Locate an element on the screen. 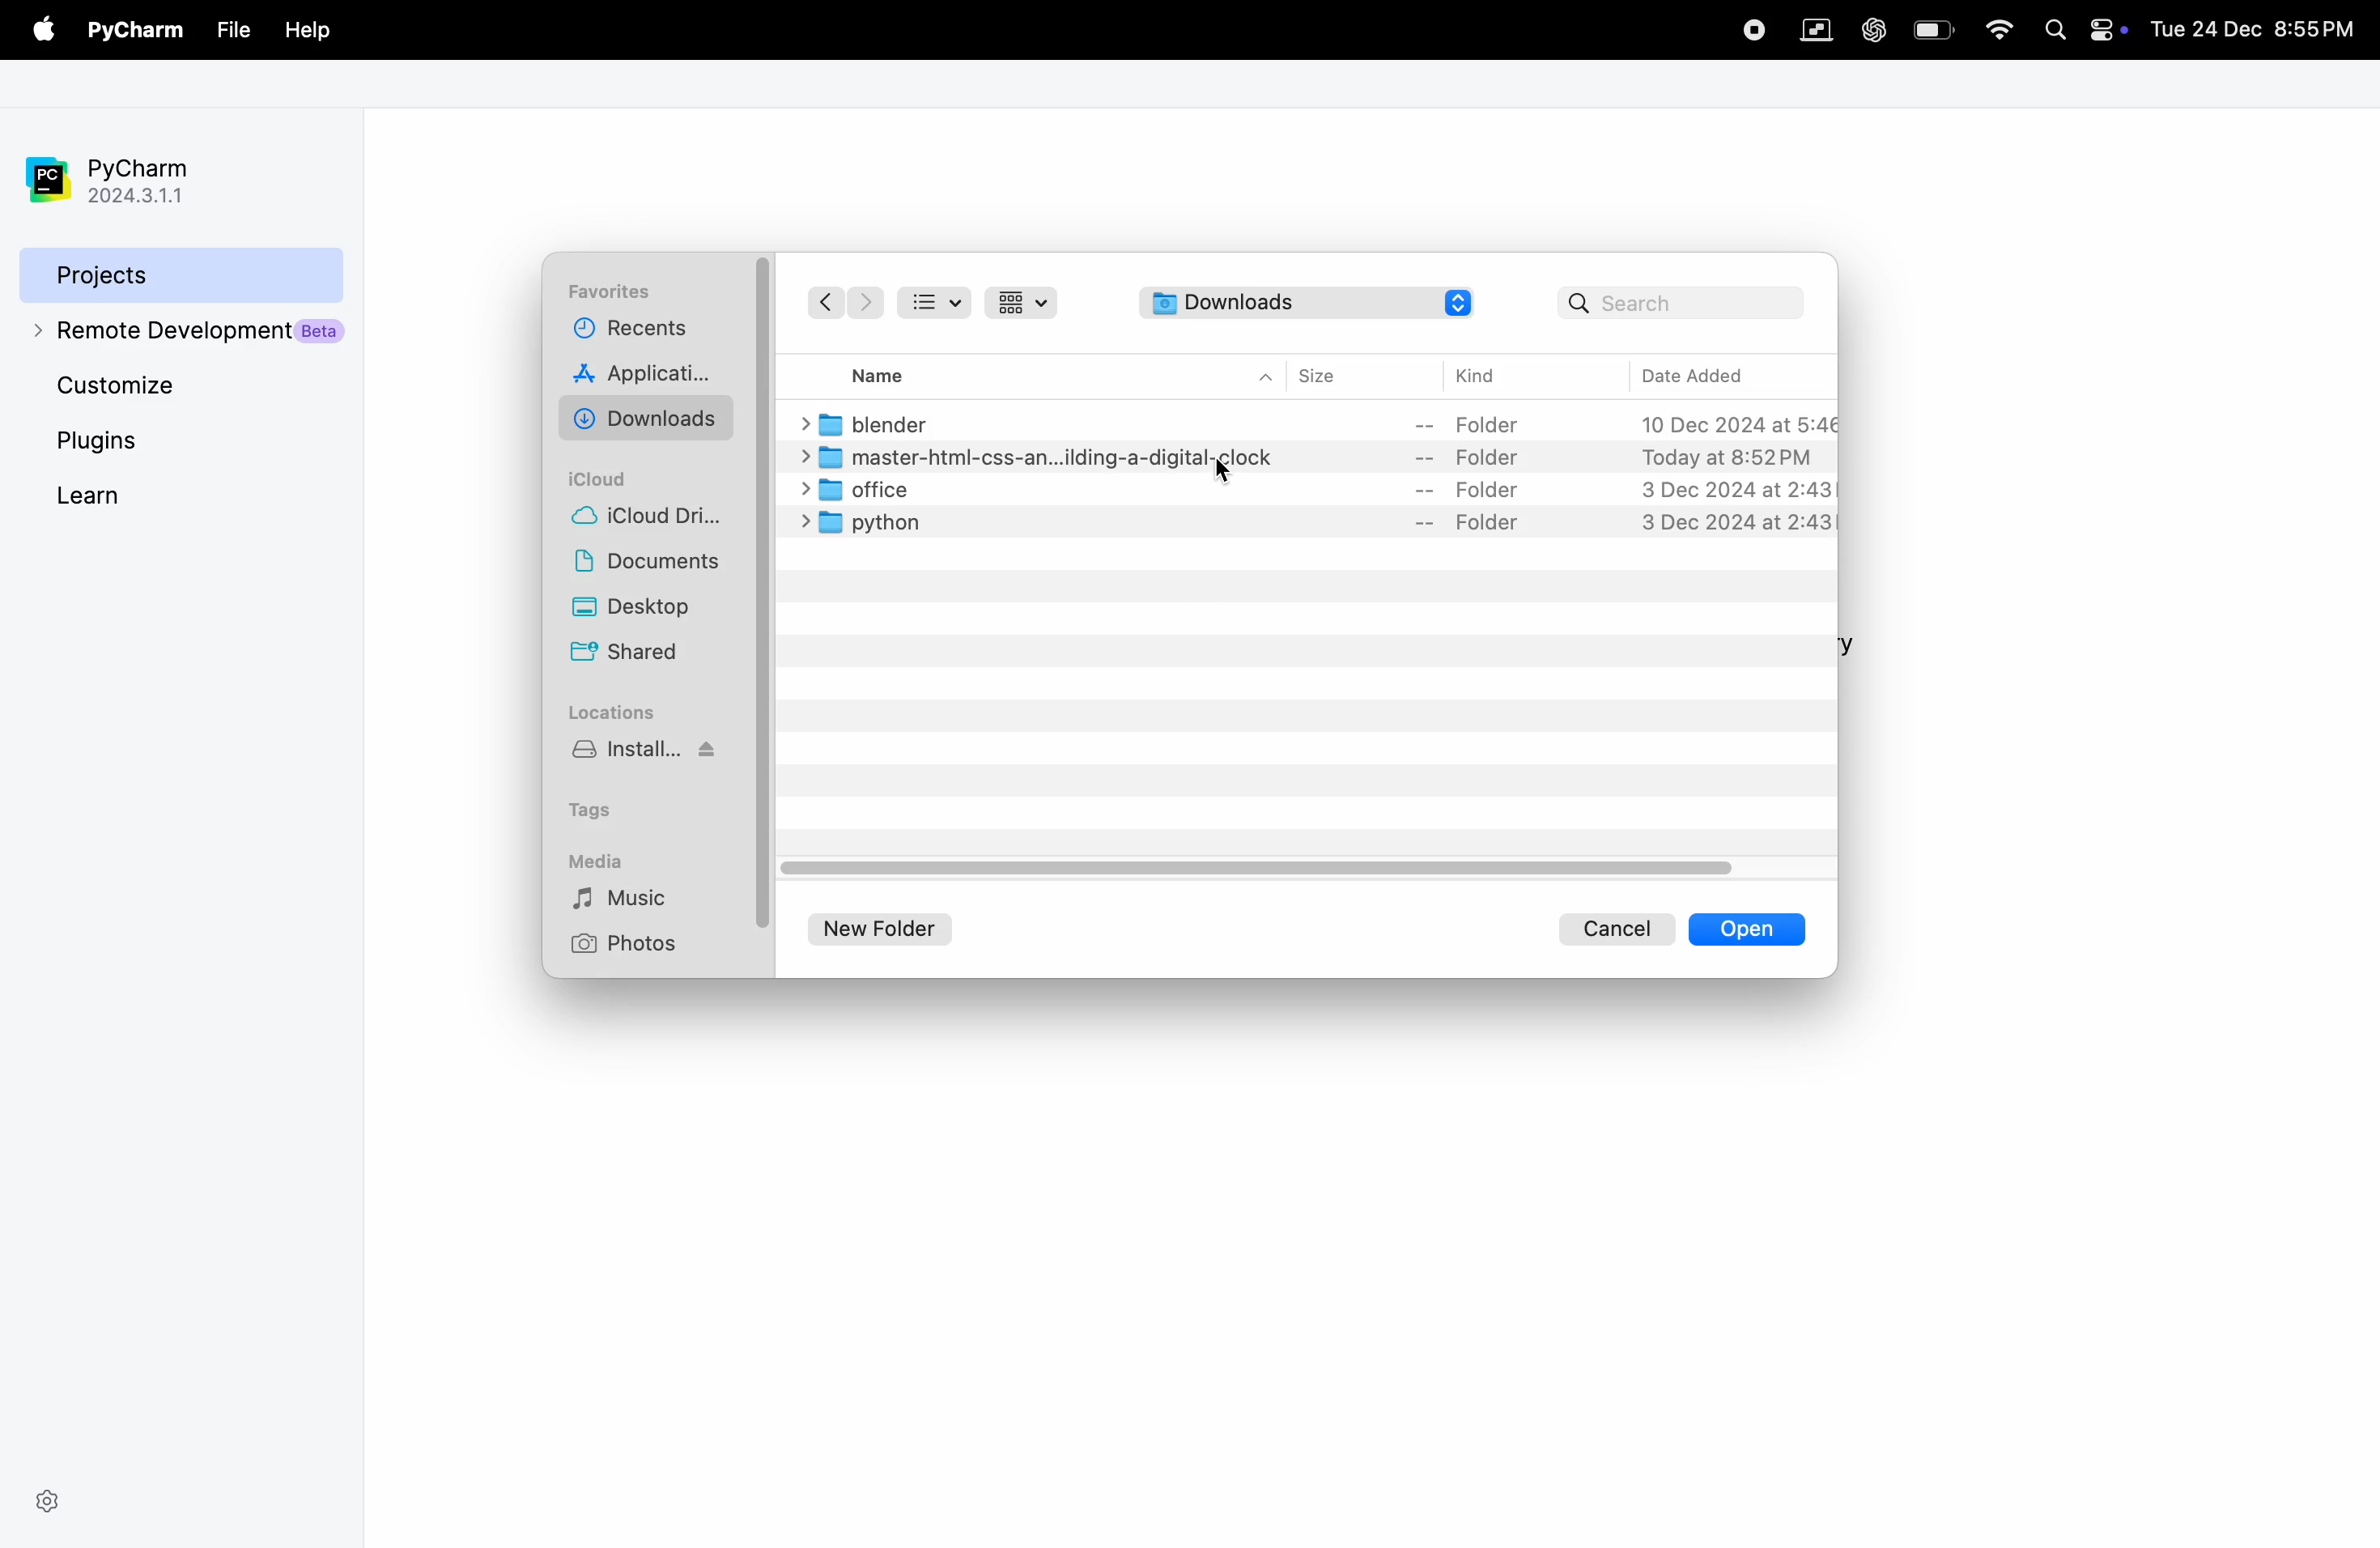  backward is located at coordinates (823, 302).